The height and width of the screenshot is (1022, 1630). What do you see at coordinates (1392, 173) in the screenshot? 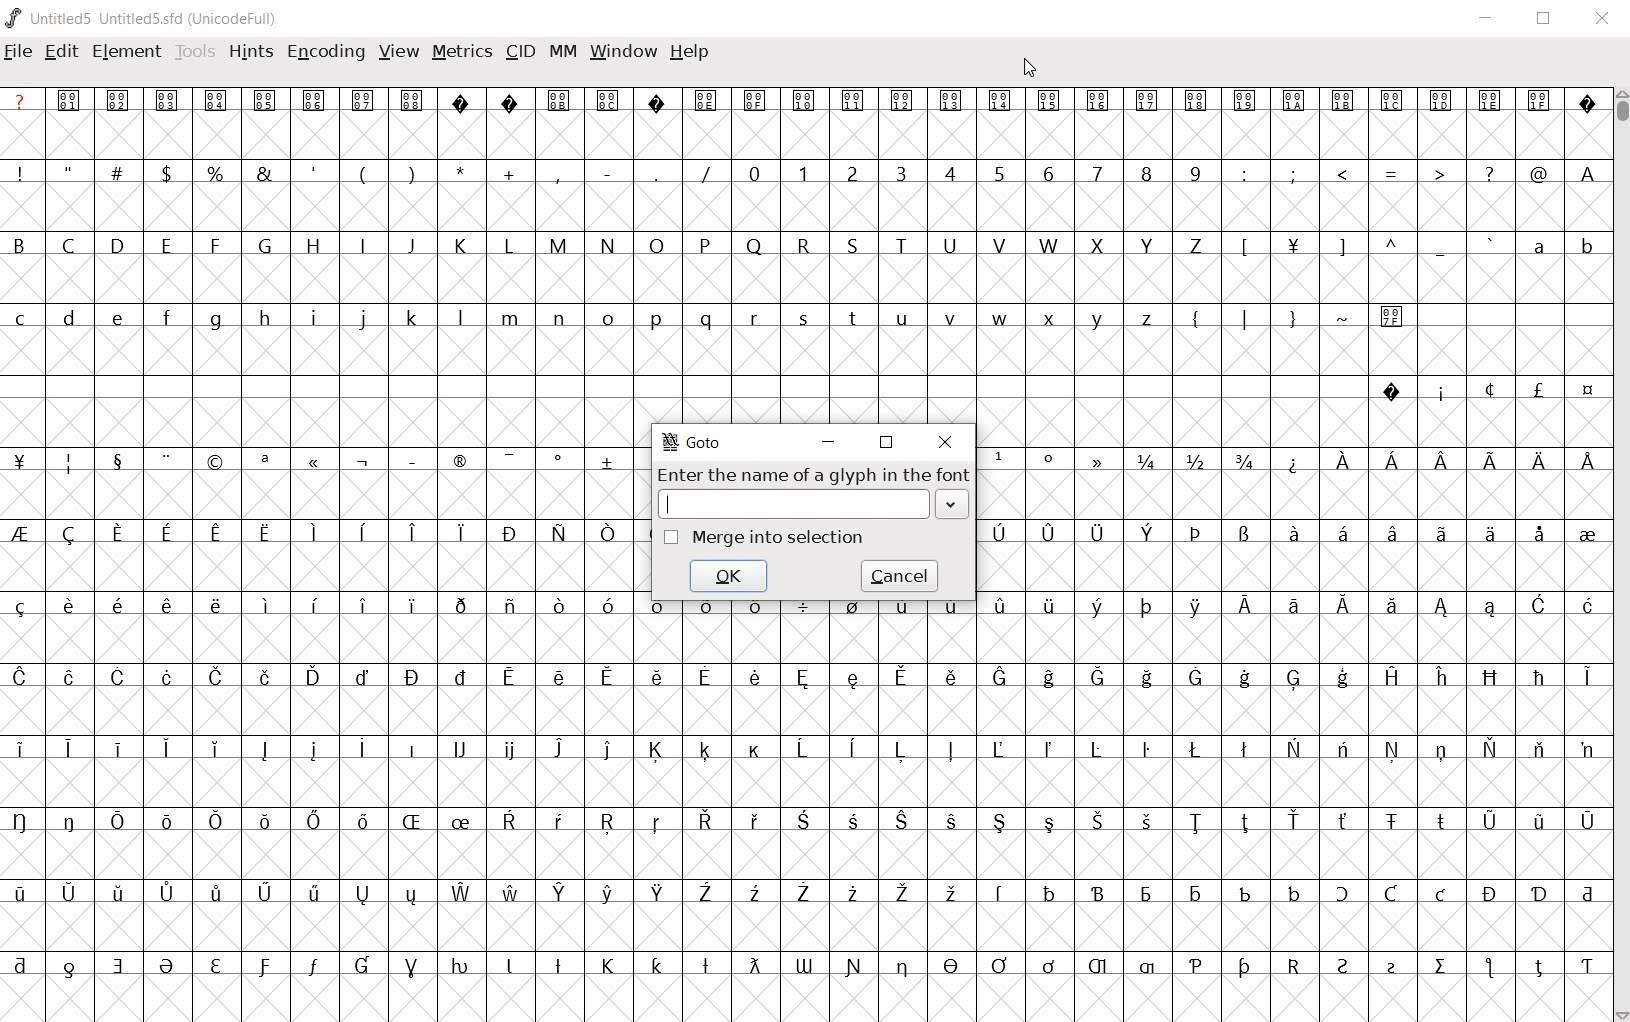
I see `=` at bounding box center [1392, 173].